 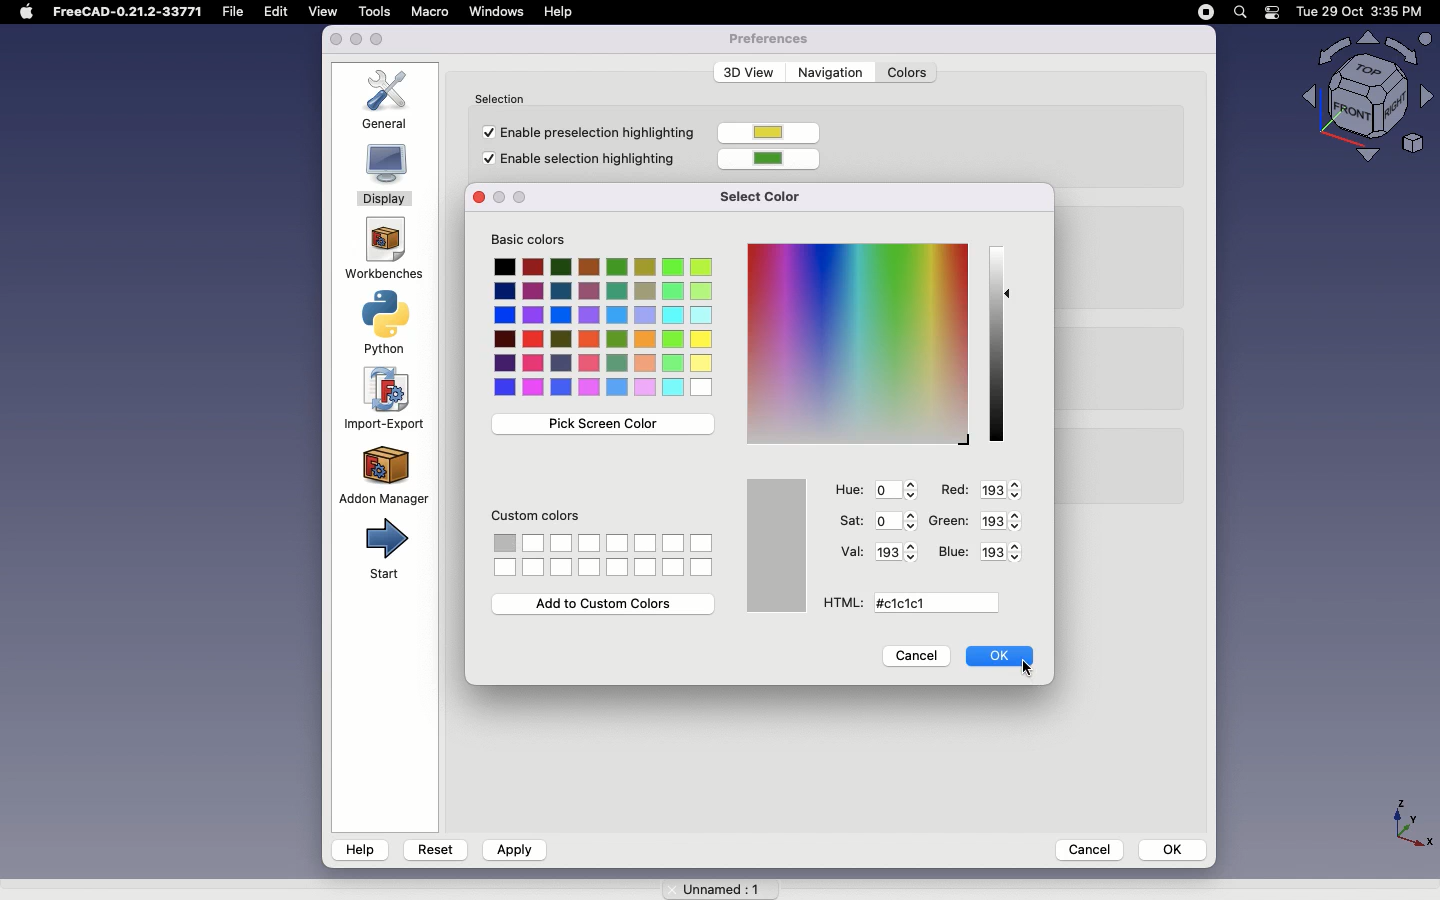 What do you see at coordinates (540, 241) in the screenshot?
I see `Basic colors` at bounding box center [540, 241].